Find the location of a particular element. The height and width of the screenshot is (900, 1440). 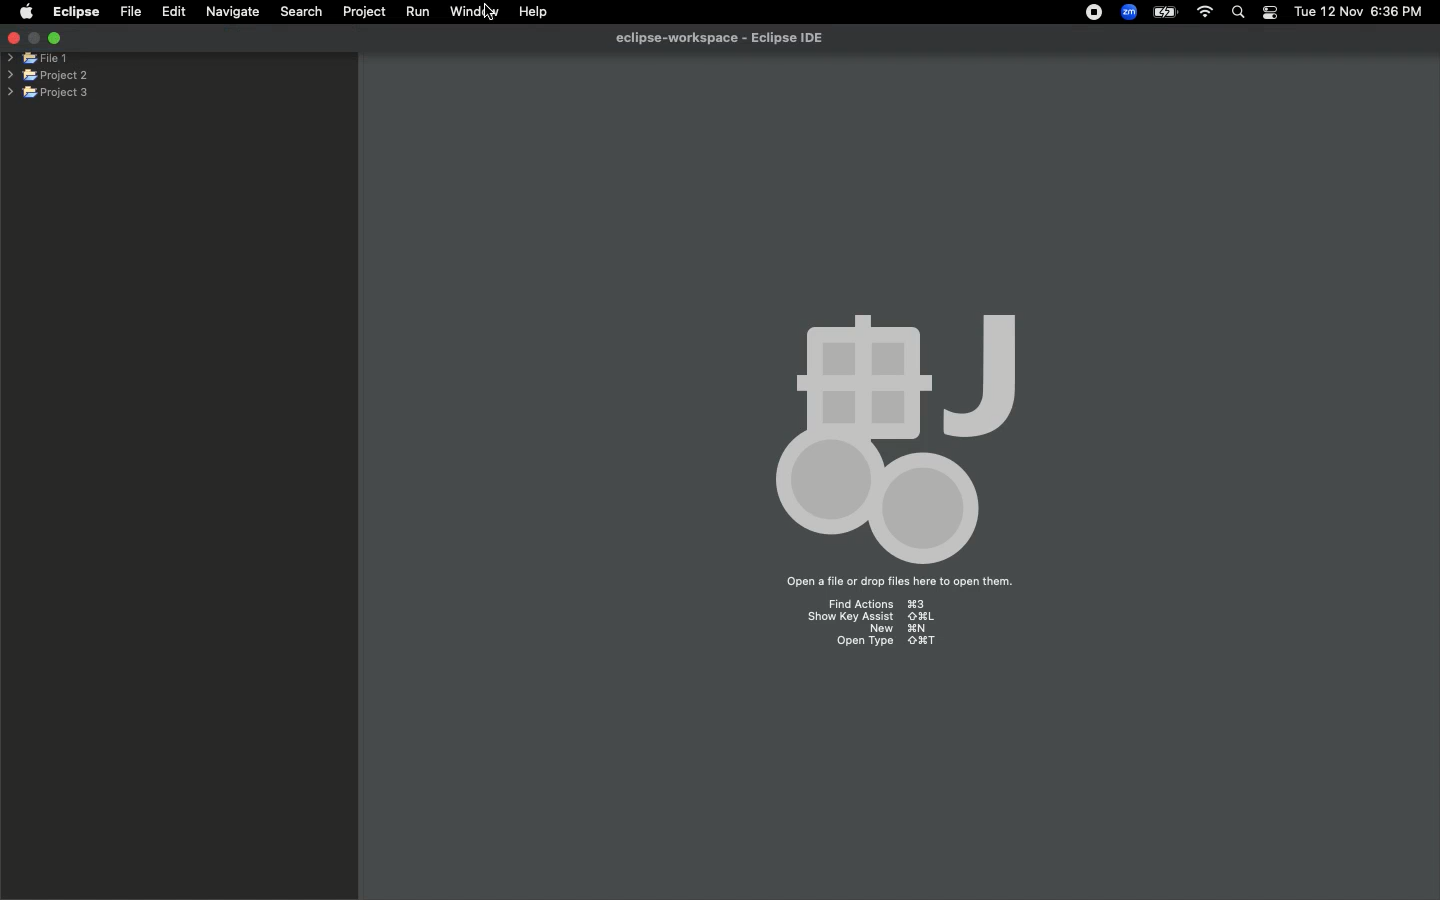

Notification is located at coordinates (1269, 13).